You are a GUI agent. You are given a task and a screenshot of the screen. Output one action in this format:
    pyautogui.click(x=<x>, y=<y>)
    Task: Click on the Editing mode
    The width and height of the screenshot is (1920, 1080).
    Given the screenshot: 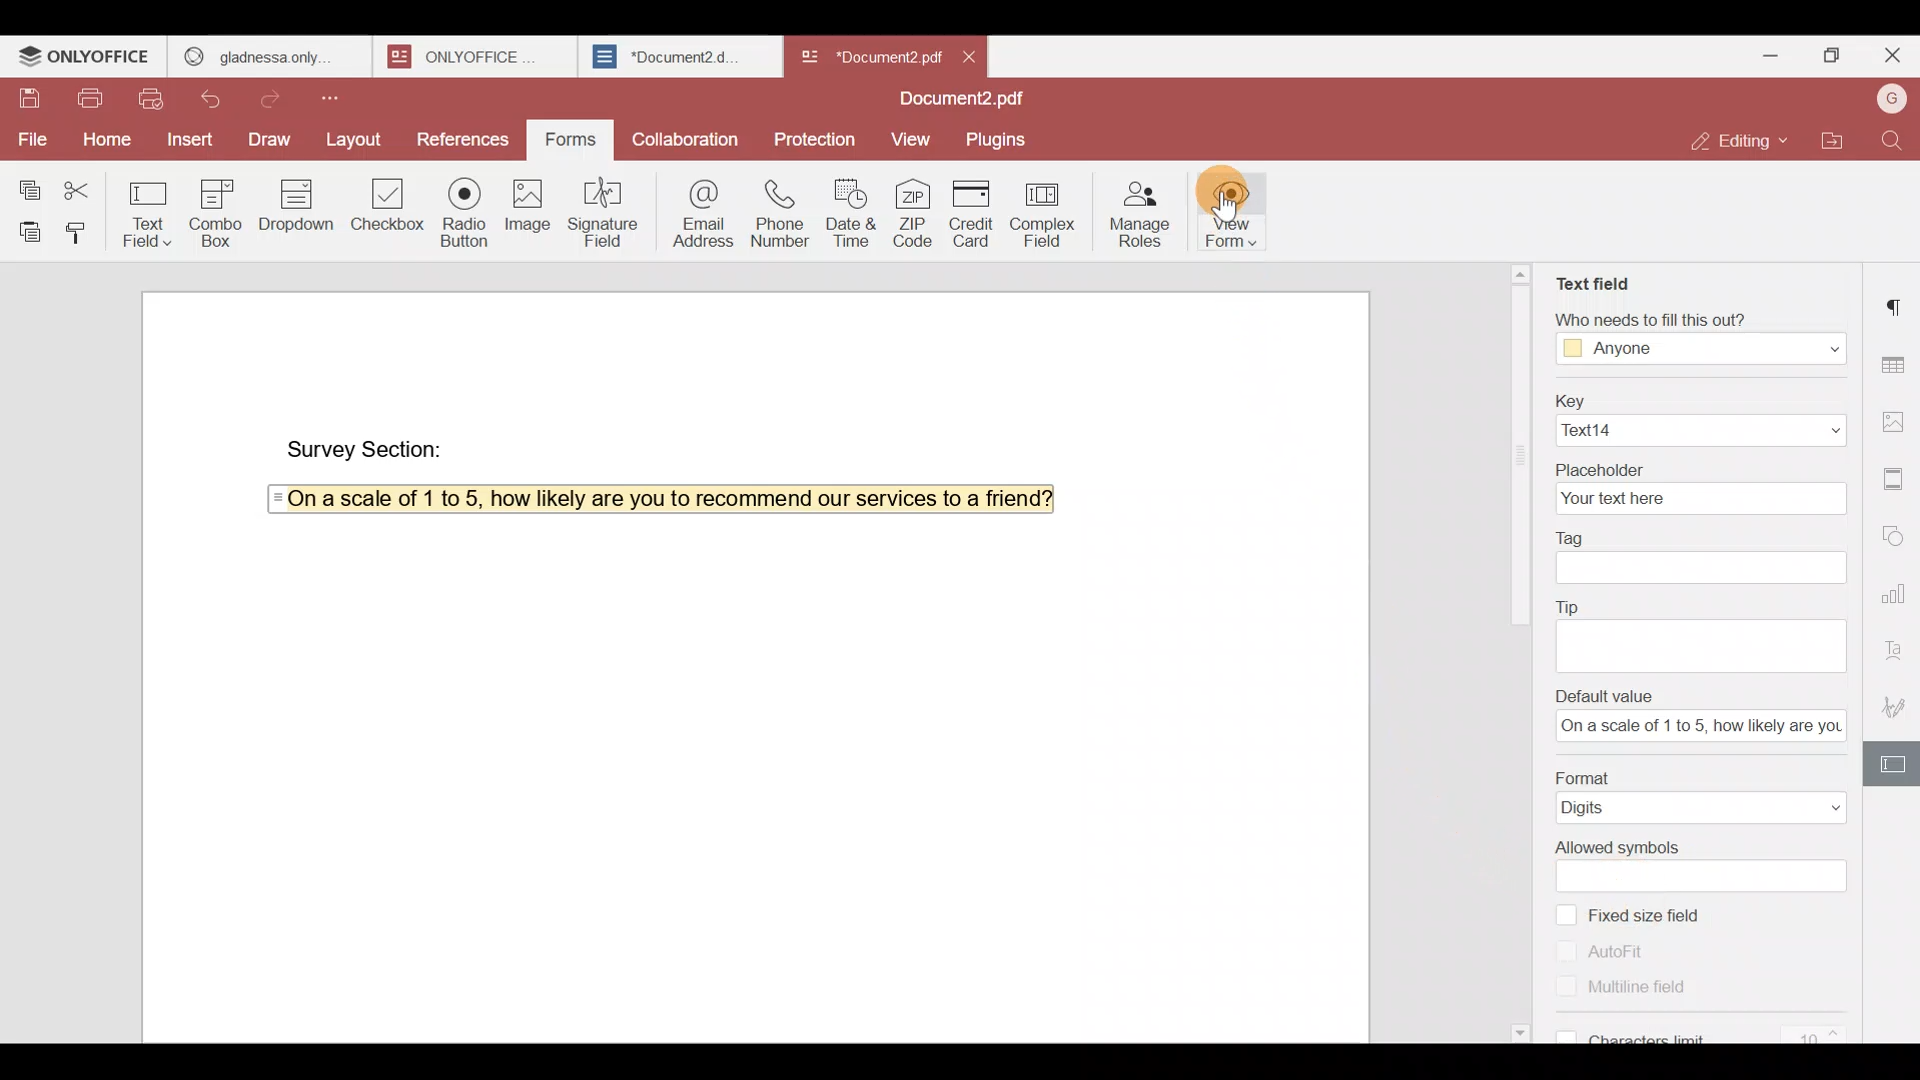 What is the action you would take?
    pyautogui.click(x=1742, y=135)
    